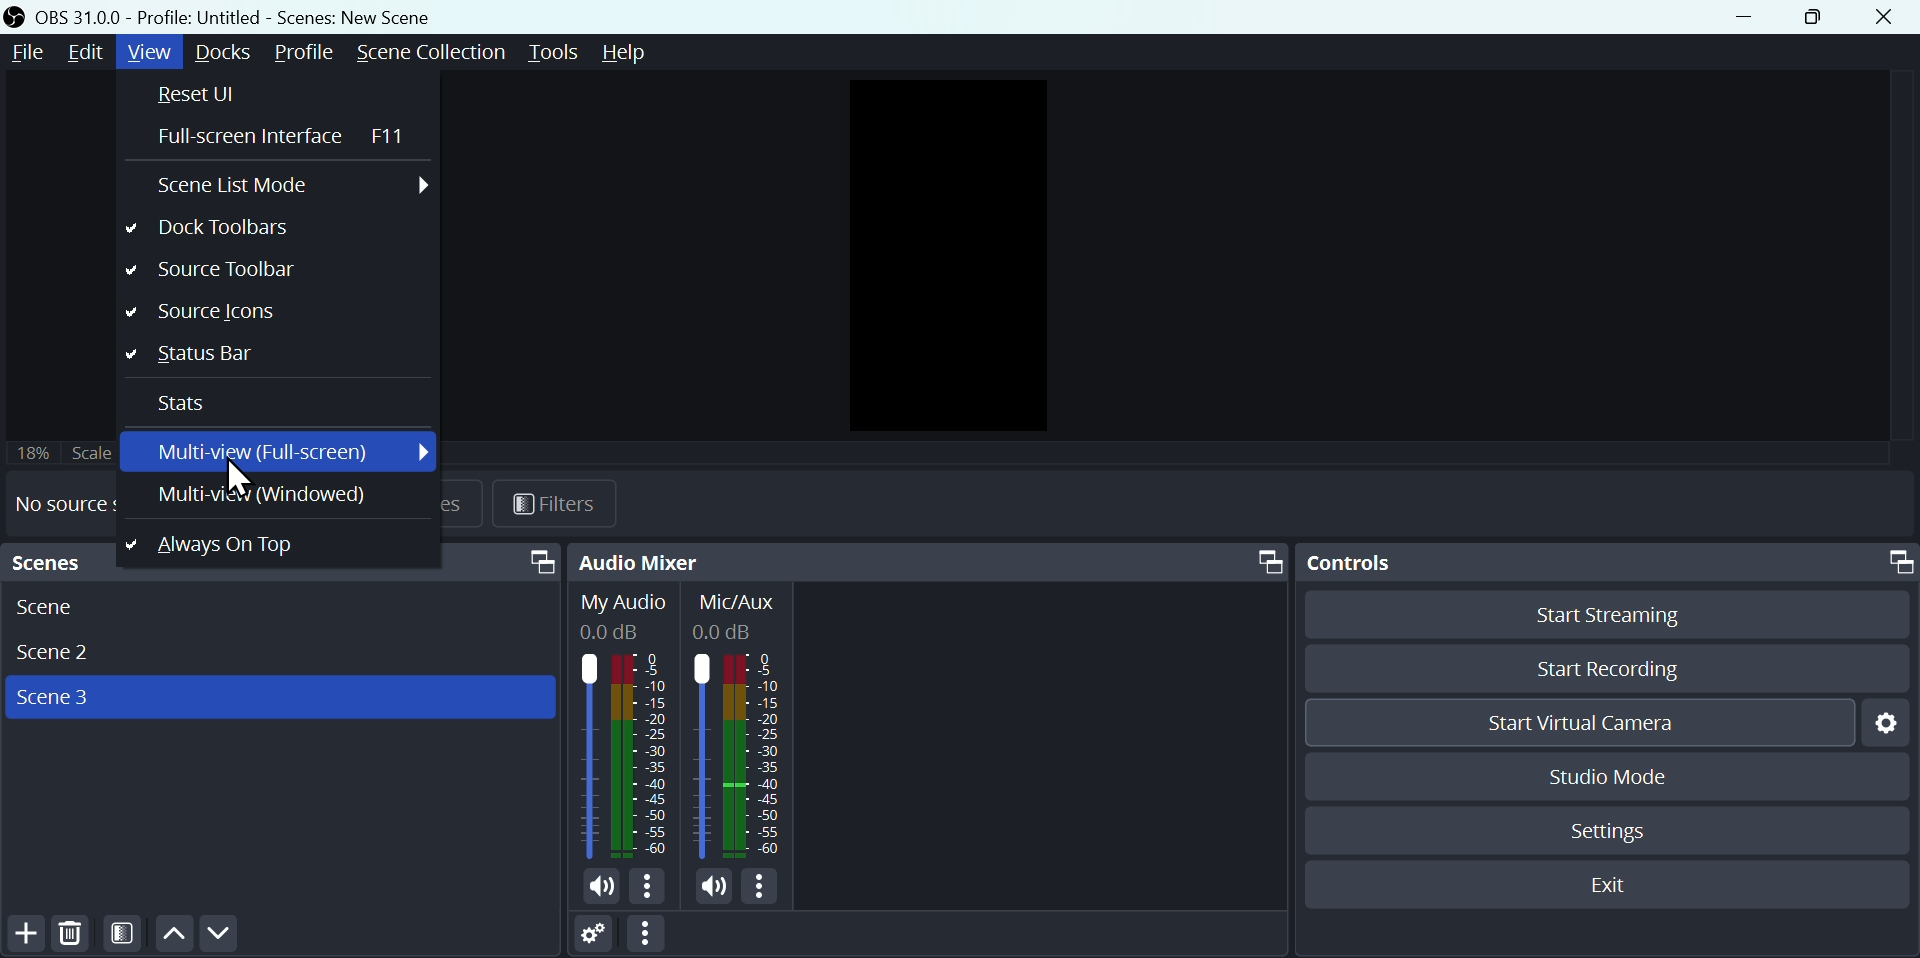  I want to click on Audio mixer, so click(930, 562).